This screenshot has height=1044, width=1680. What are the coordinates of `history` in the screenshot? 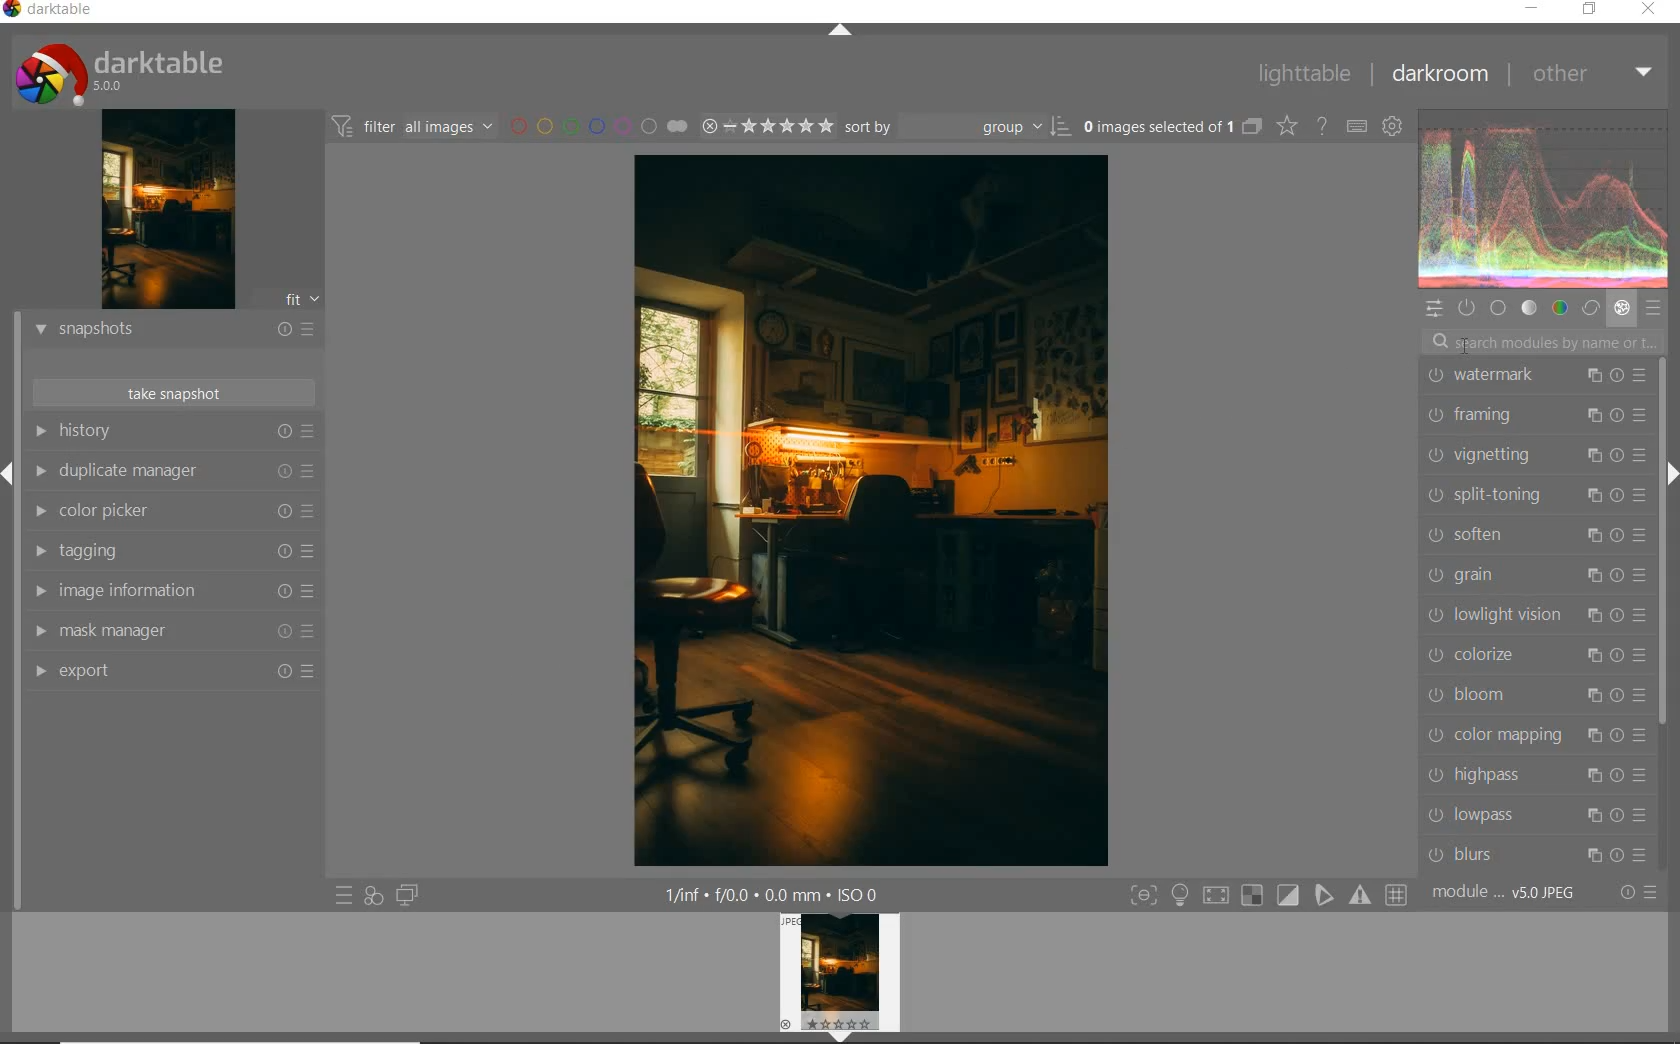 It's located at (173, 431).